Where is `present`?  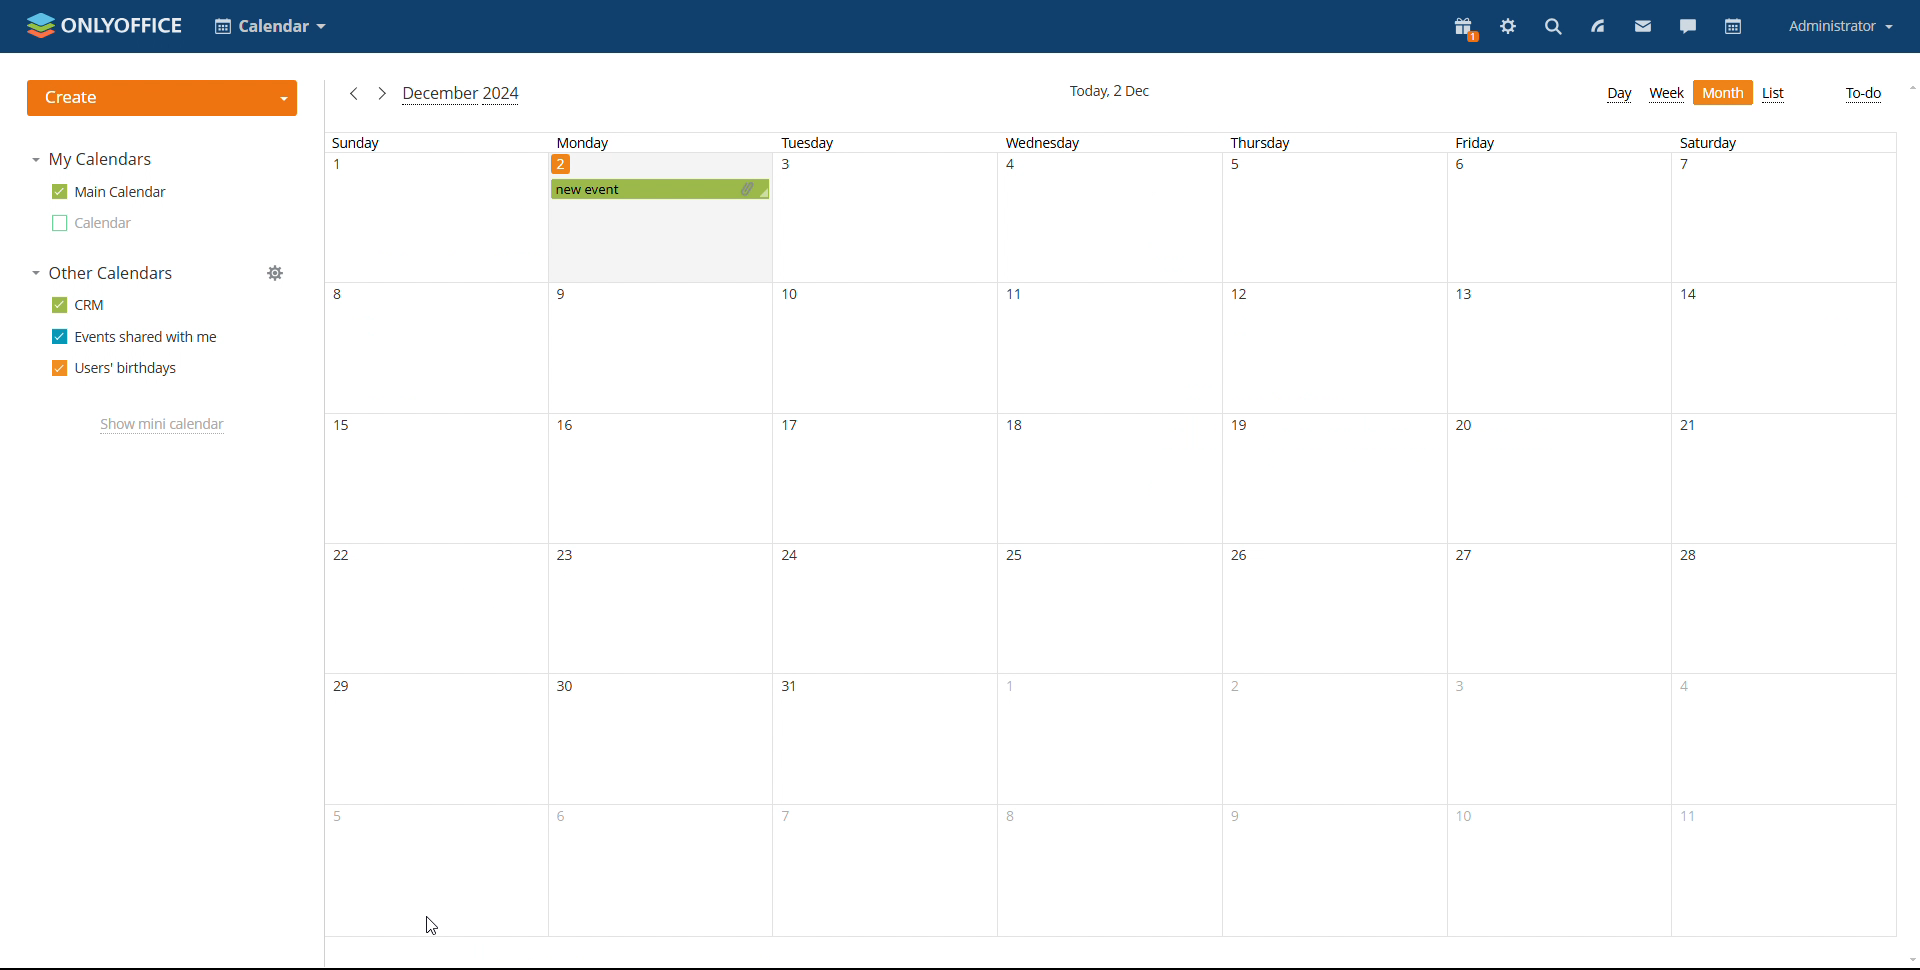 present is located at coordinates (1464, 29).